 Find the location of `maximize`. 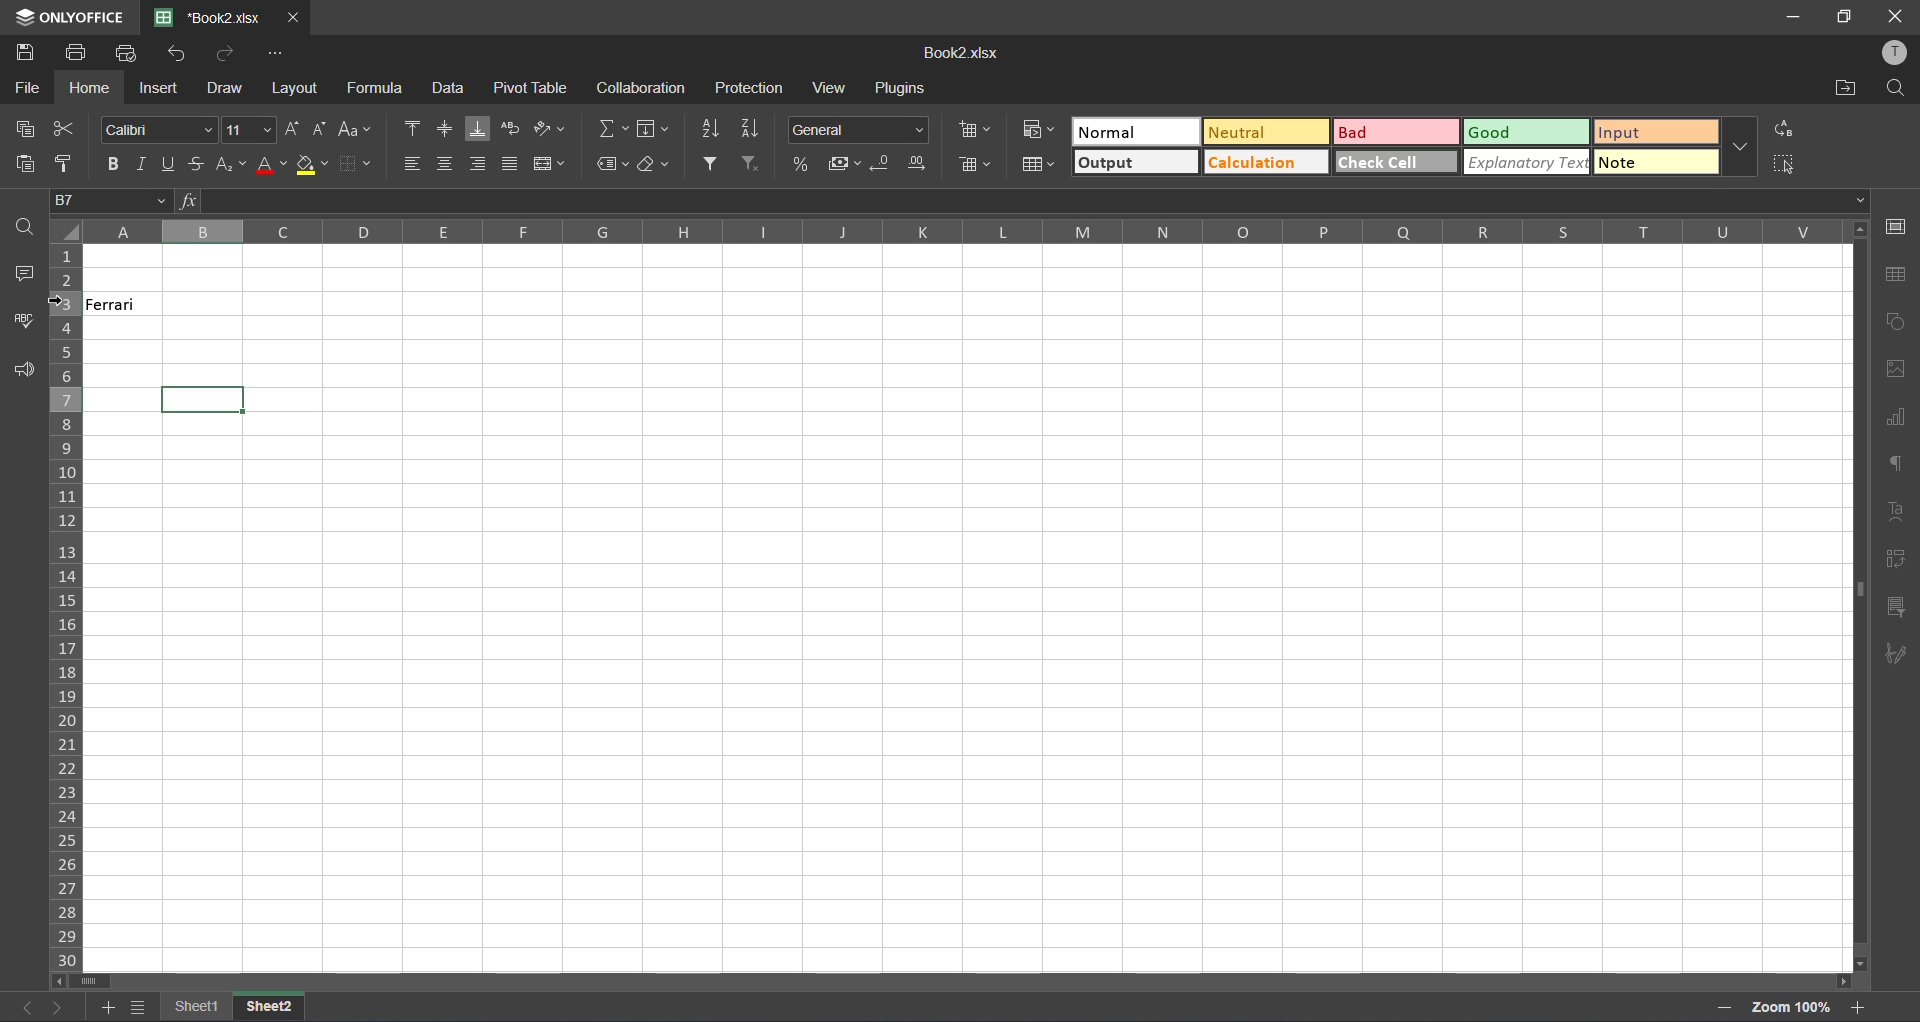

maximize is located at coordinates (1845, 18).